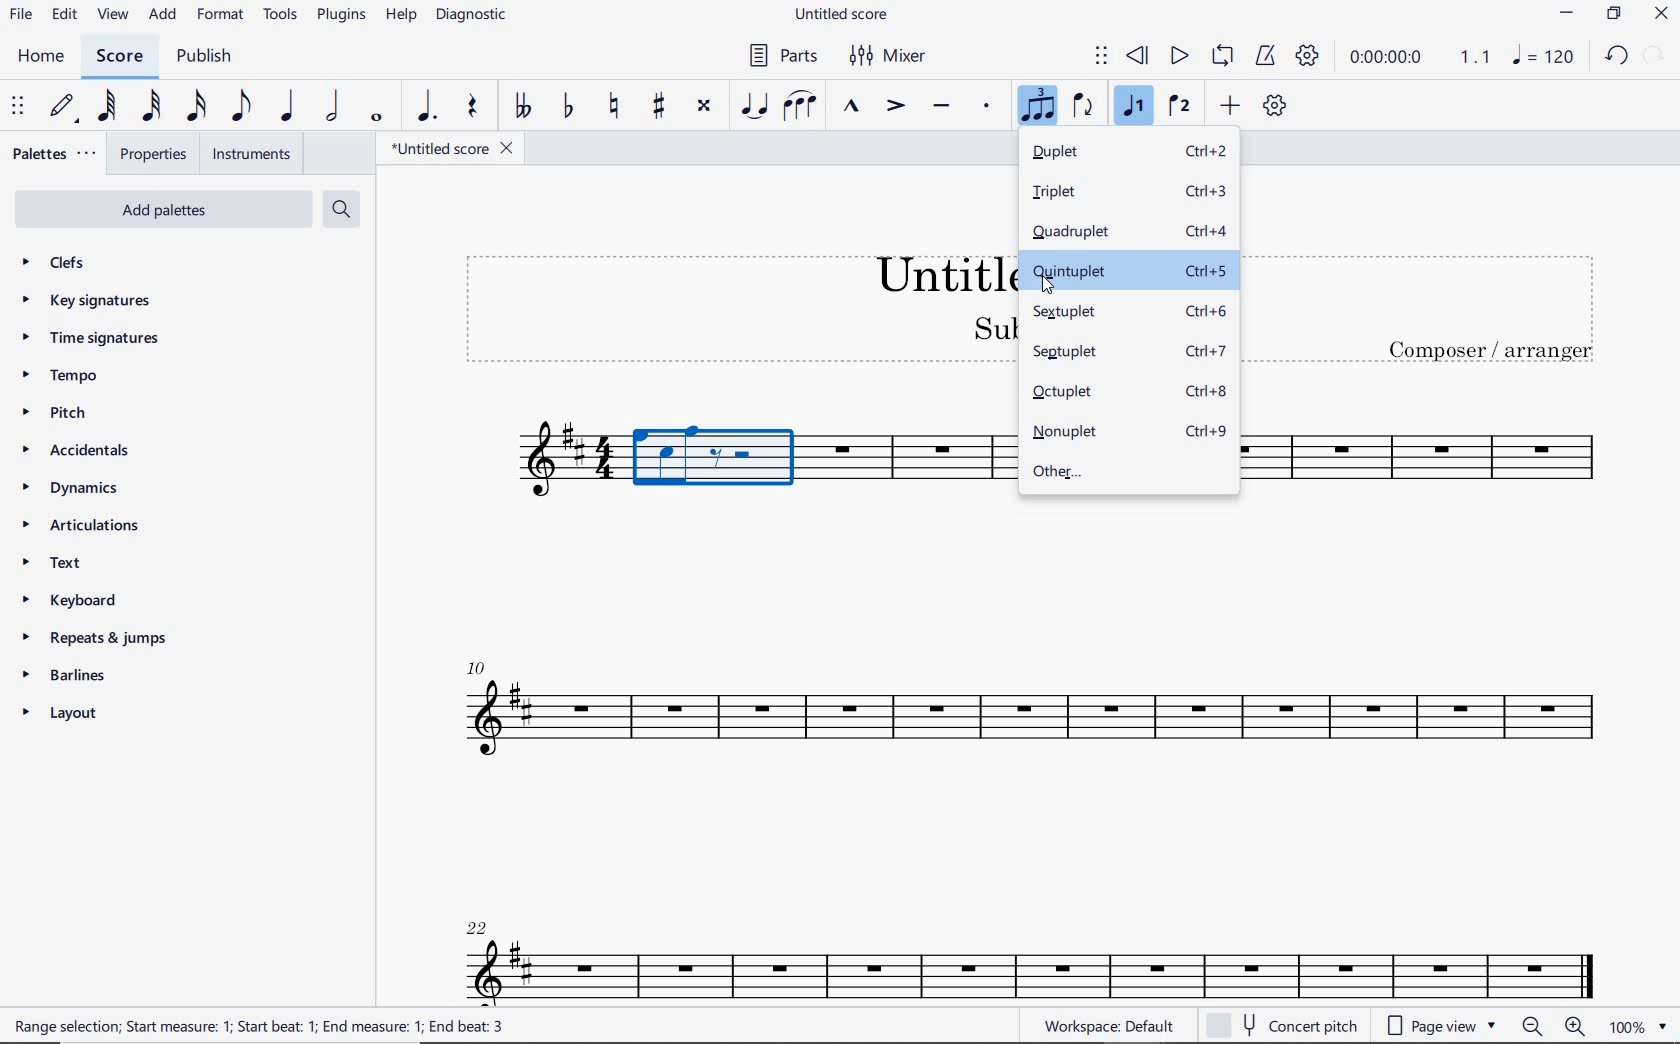 The width and height of the screenshot is (1680, 1044). Describe the element at coordinates (285, 107) in the screenshot. I see `QUARTER NOTE` at that location.